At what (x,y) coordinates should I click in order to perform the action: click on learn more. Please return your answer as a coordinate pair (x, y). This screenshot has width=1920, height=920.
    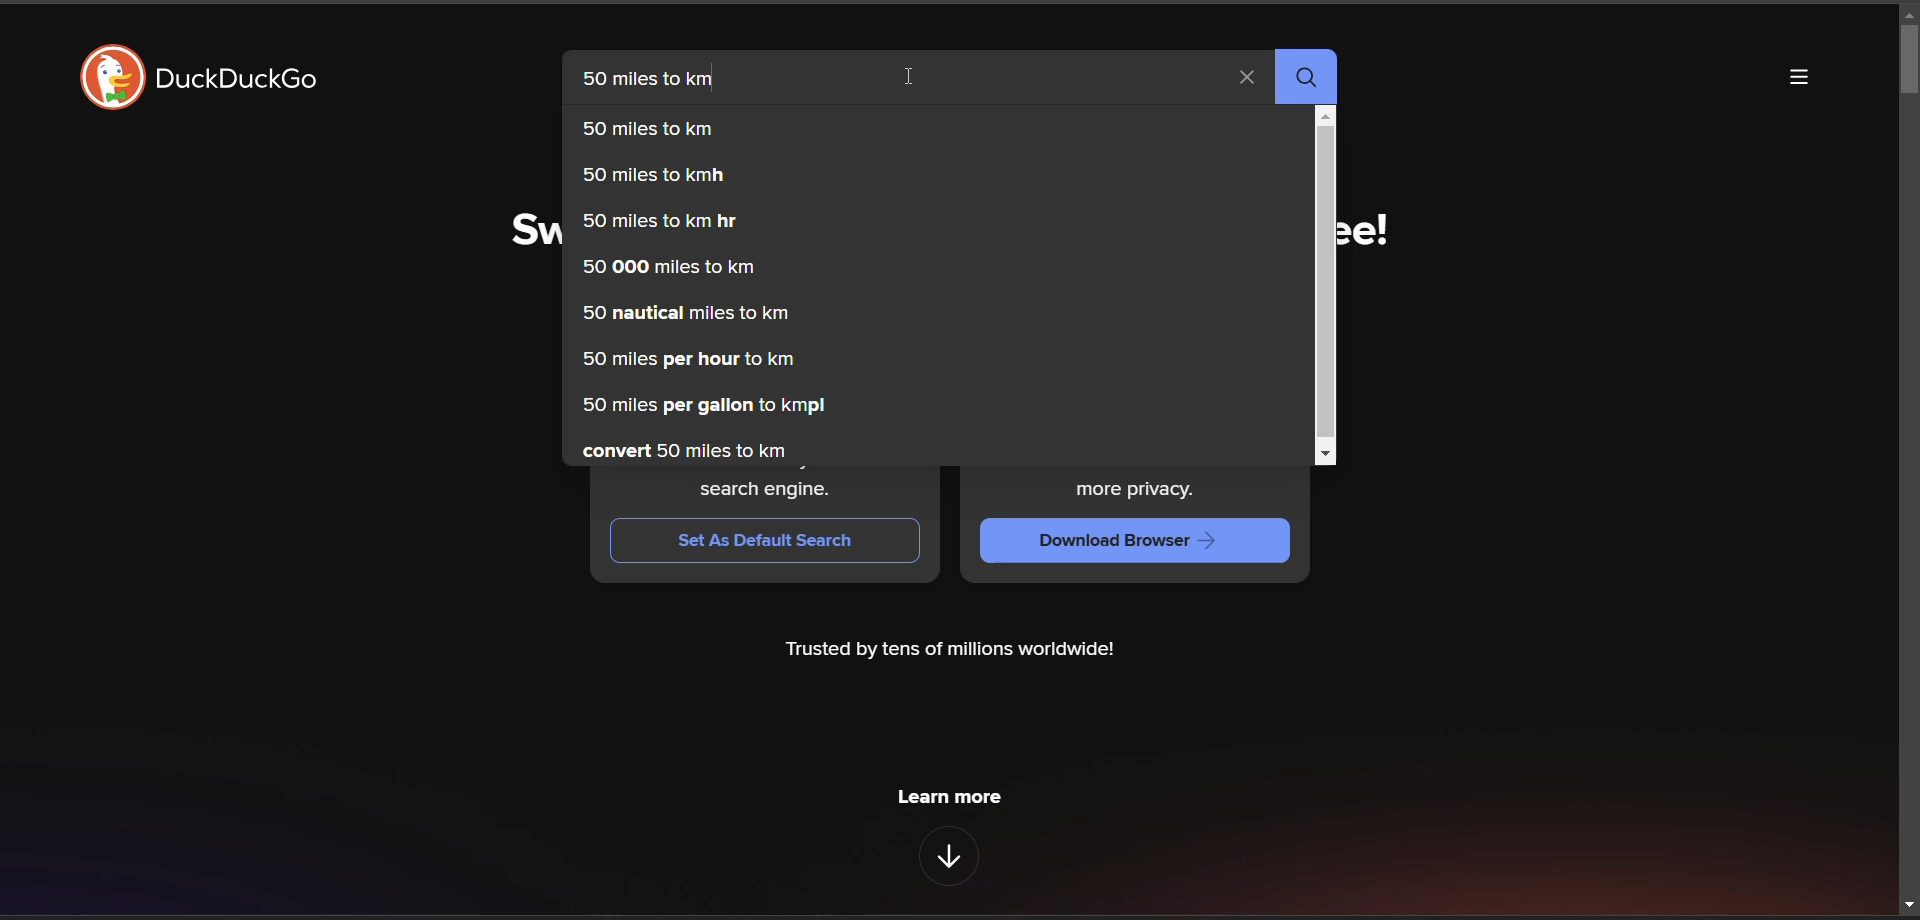
    Looking at the image, I should click on (953, 802).